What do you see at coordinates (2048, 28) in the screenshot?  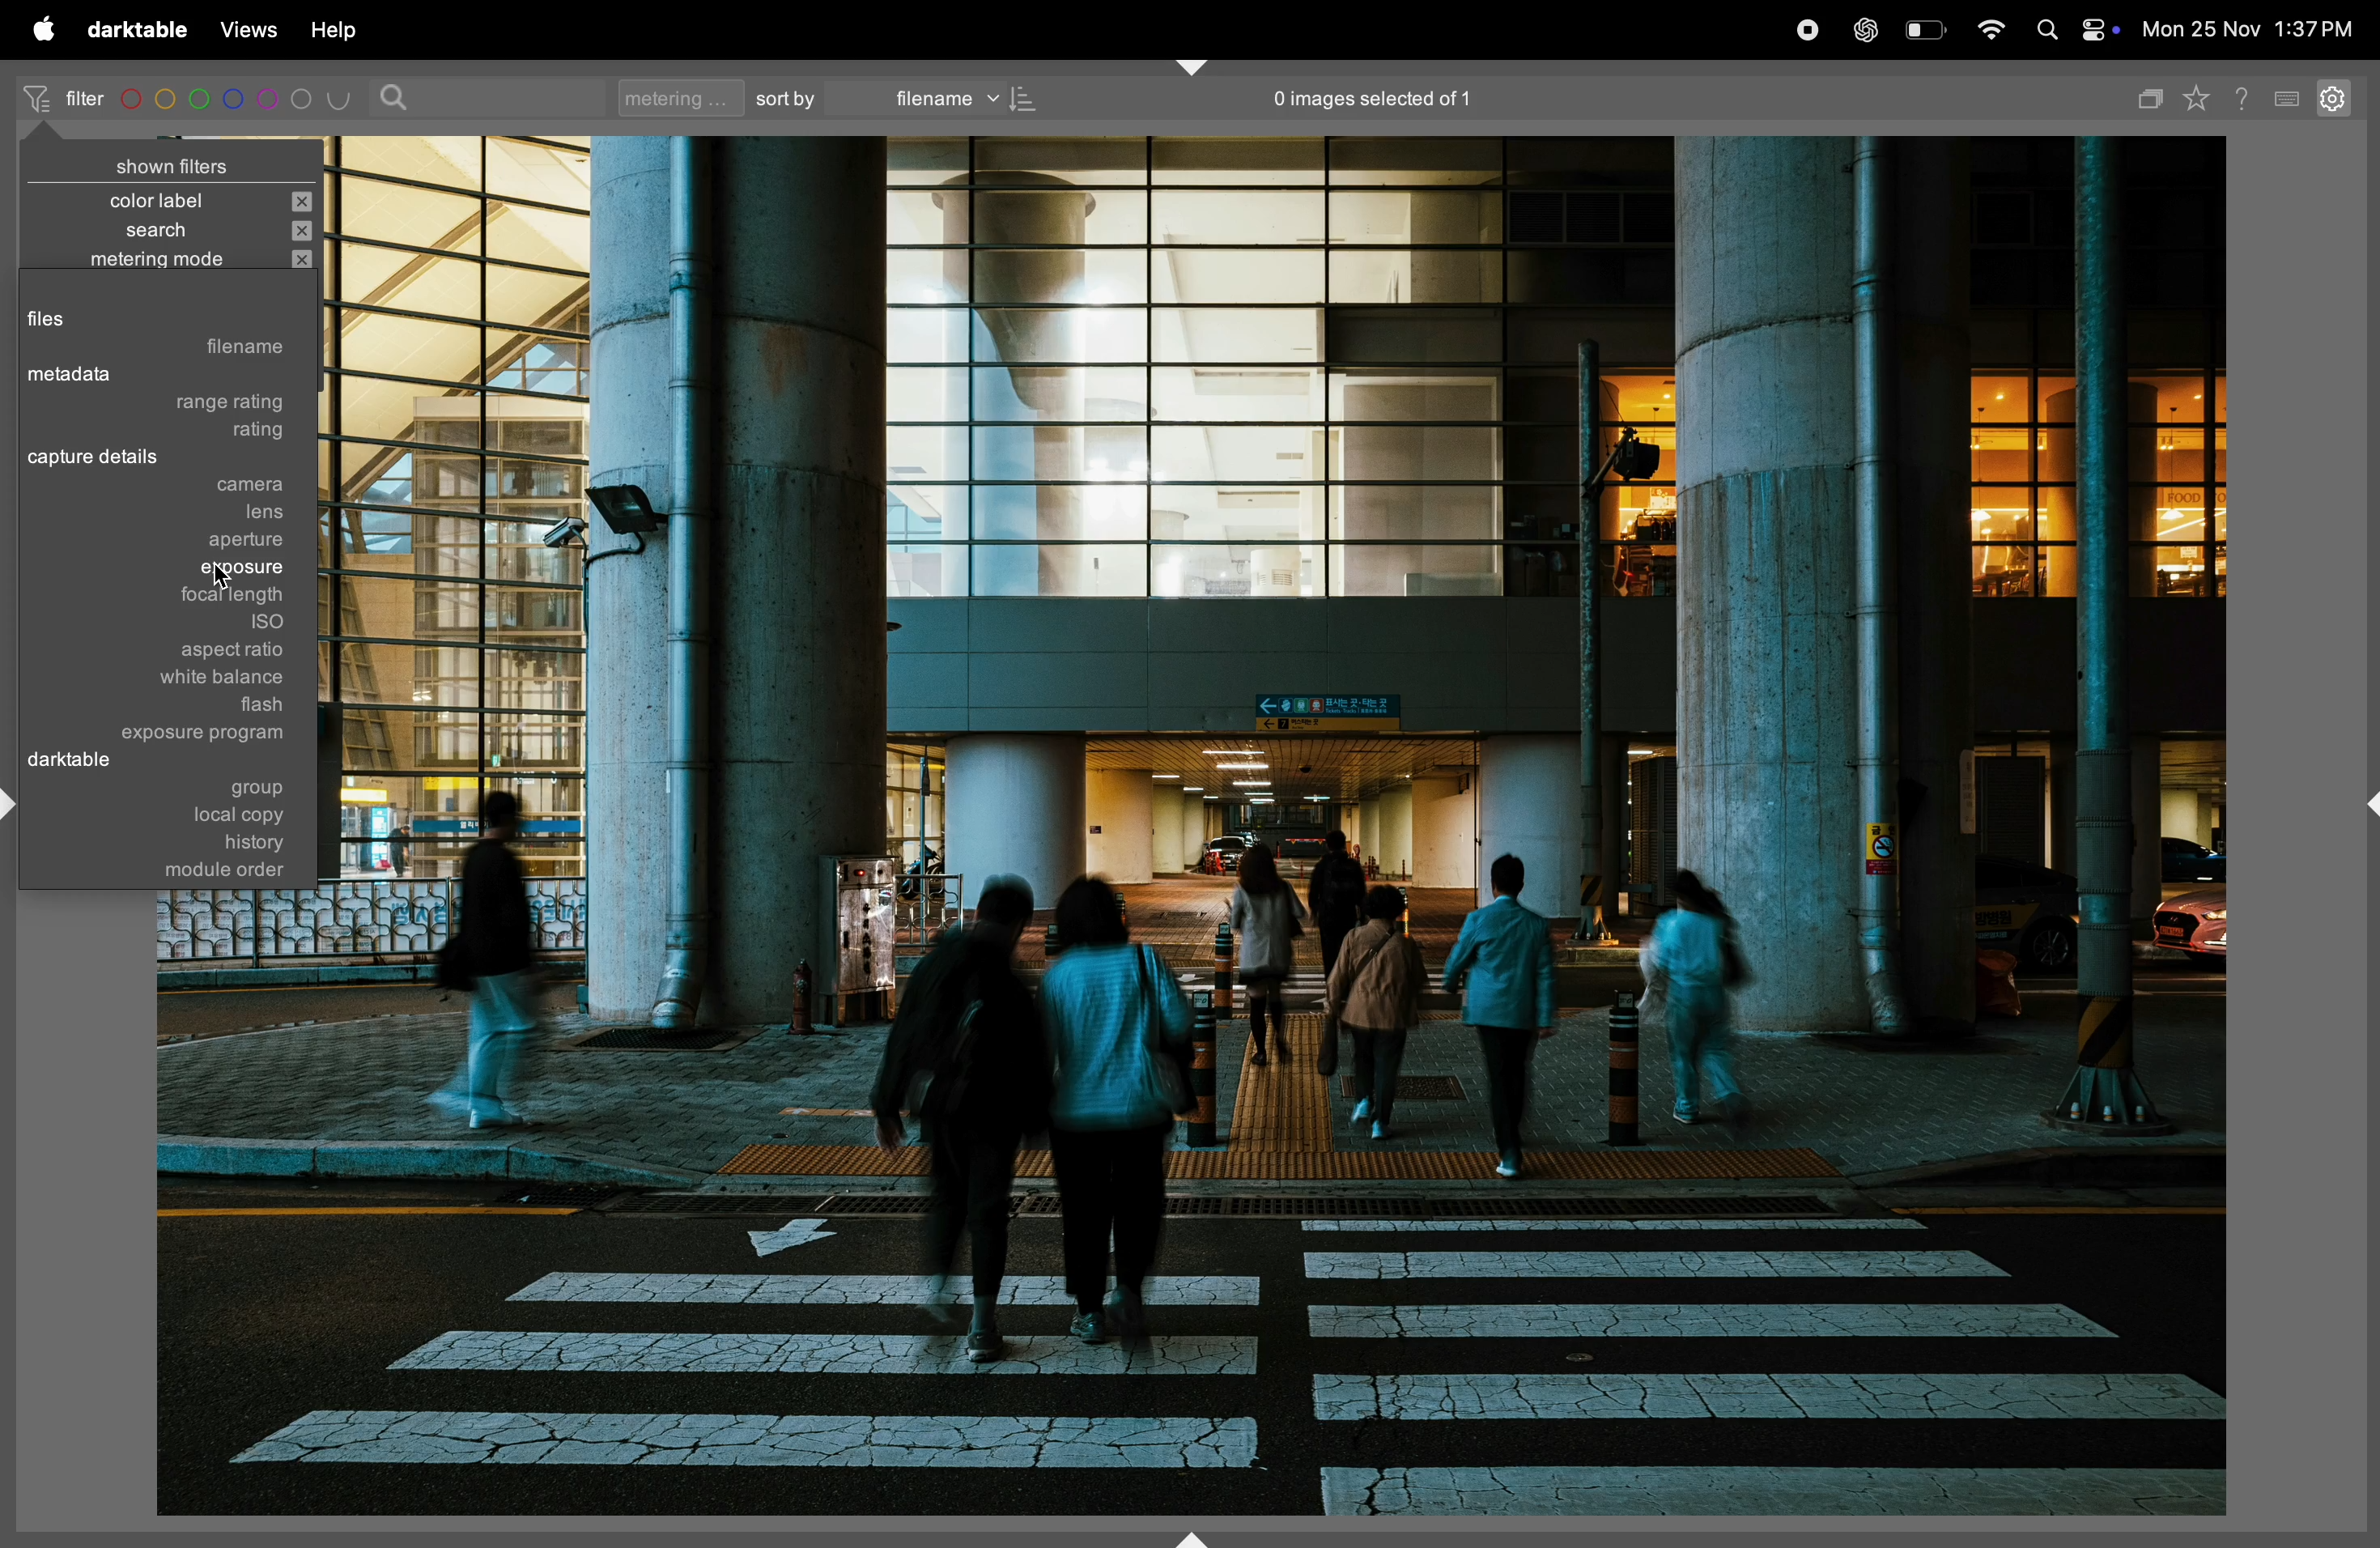 I see `spotlight search` at bounding box center [2048, 28].